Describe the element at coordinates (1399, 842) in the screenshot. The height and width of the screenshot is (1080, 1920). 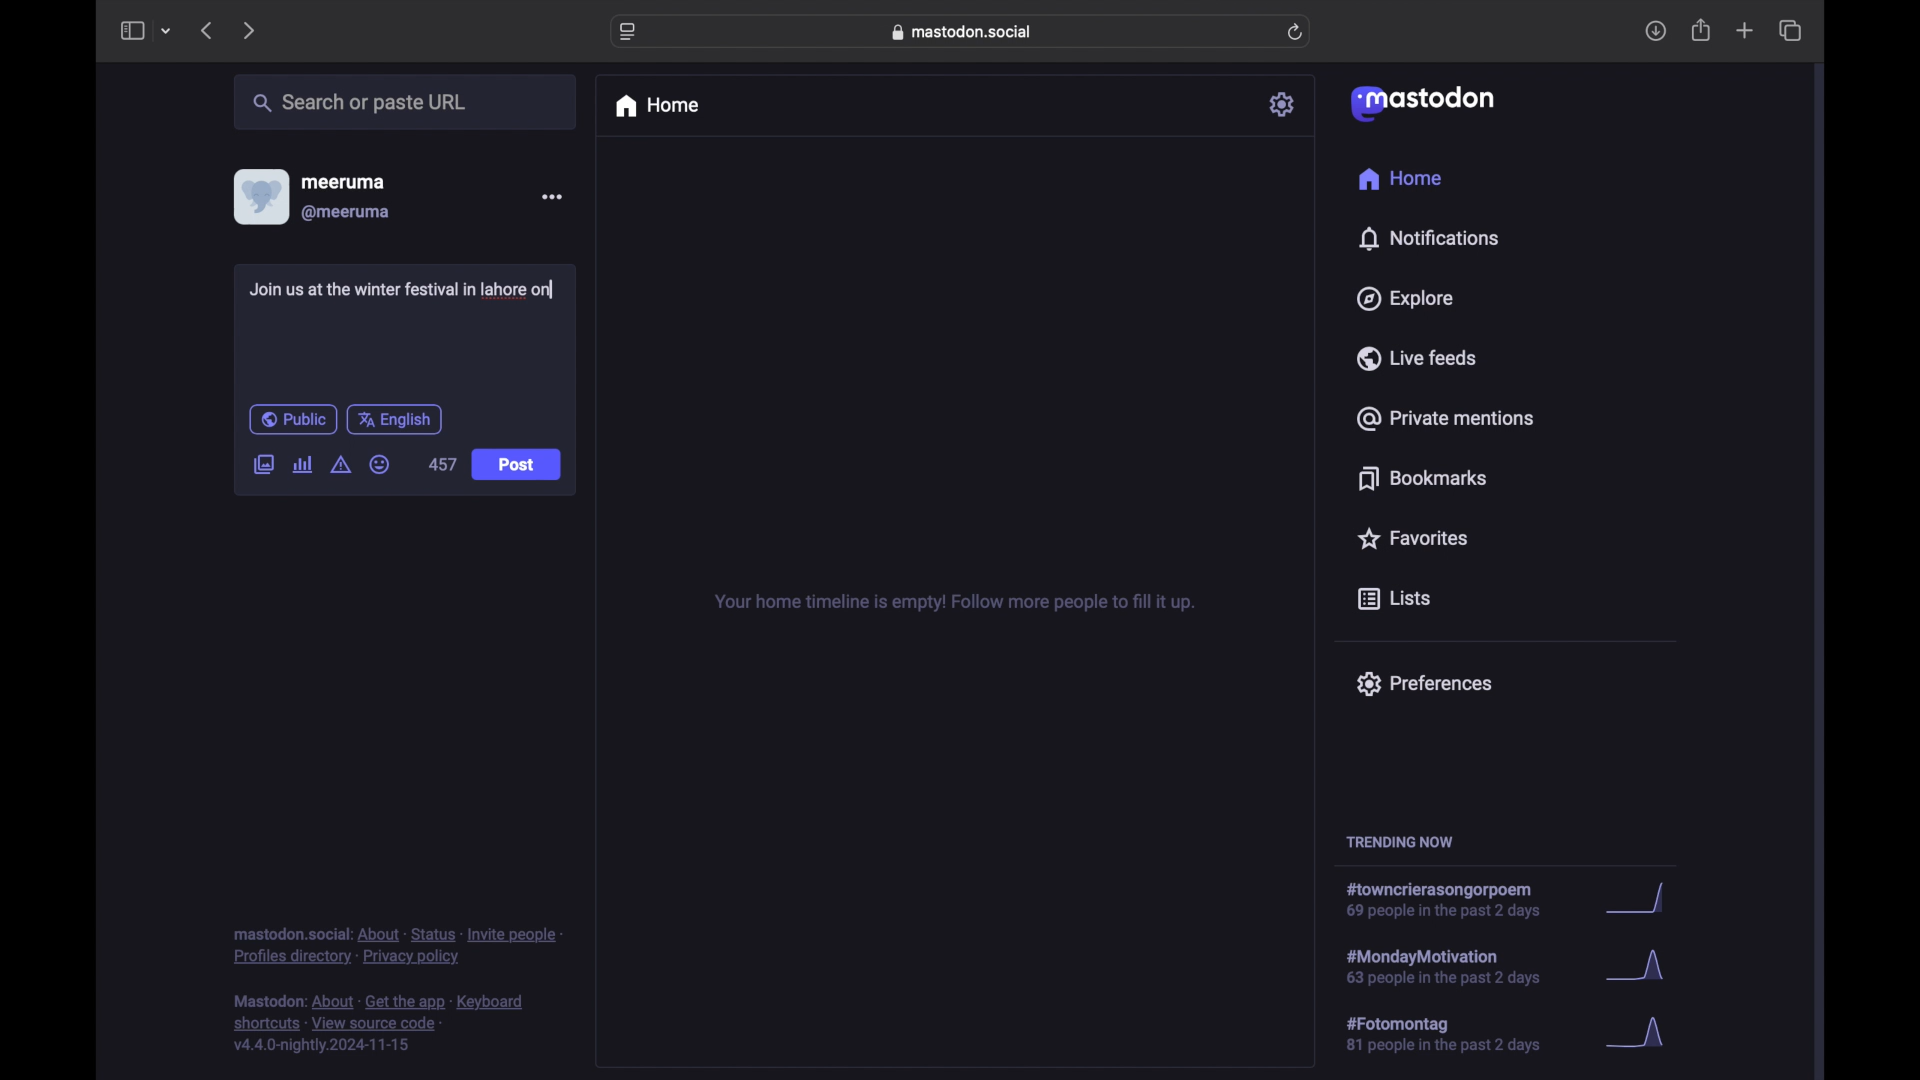
I see `trending now` at that location.